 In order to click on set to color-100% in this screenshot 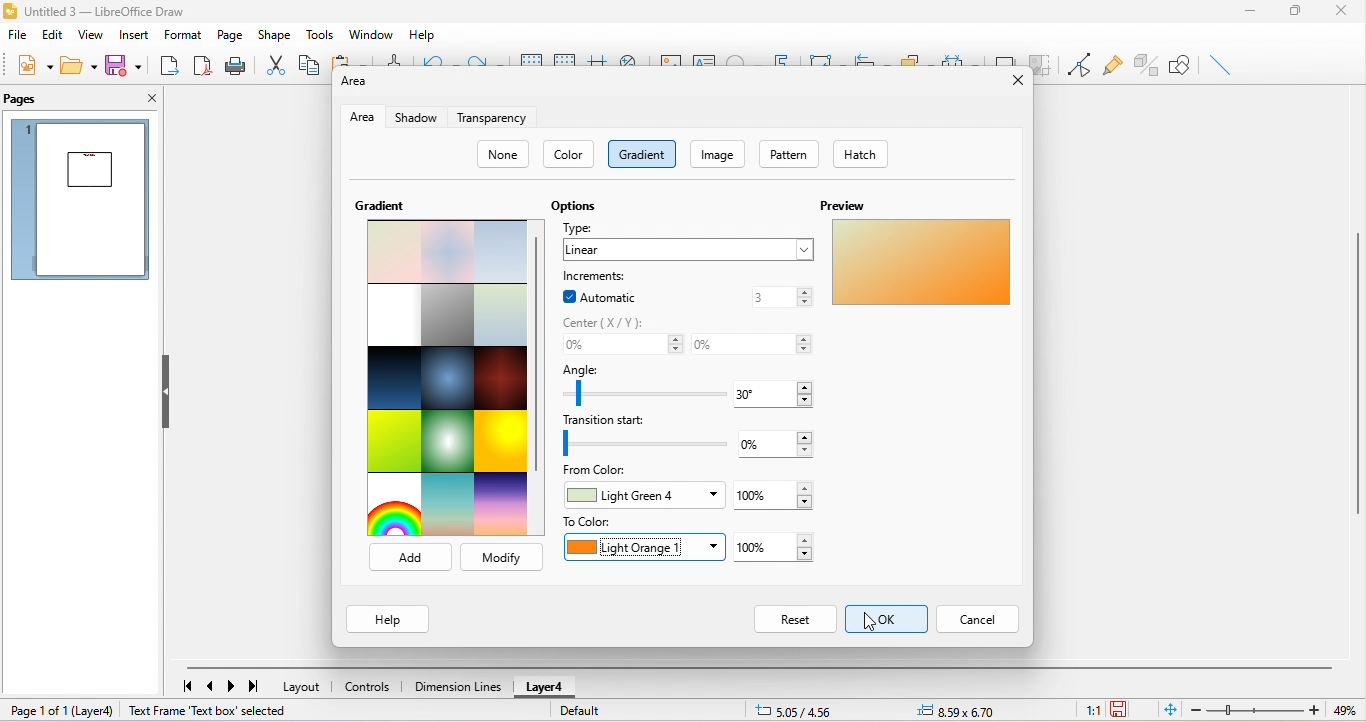, I will do `click(780, 548)`.